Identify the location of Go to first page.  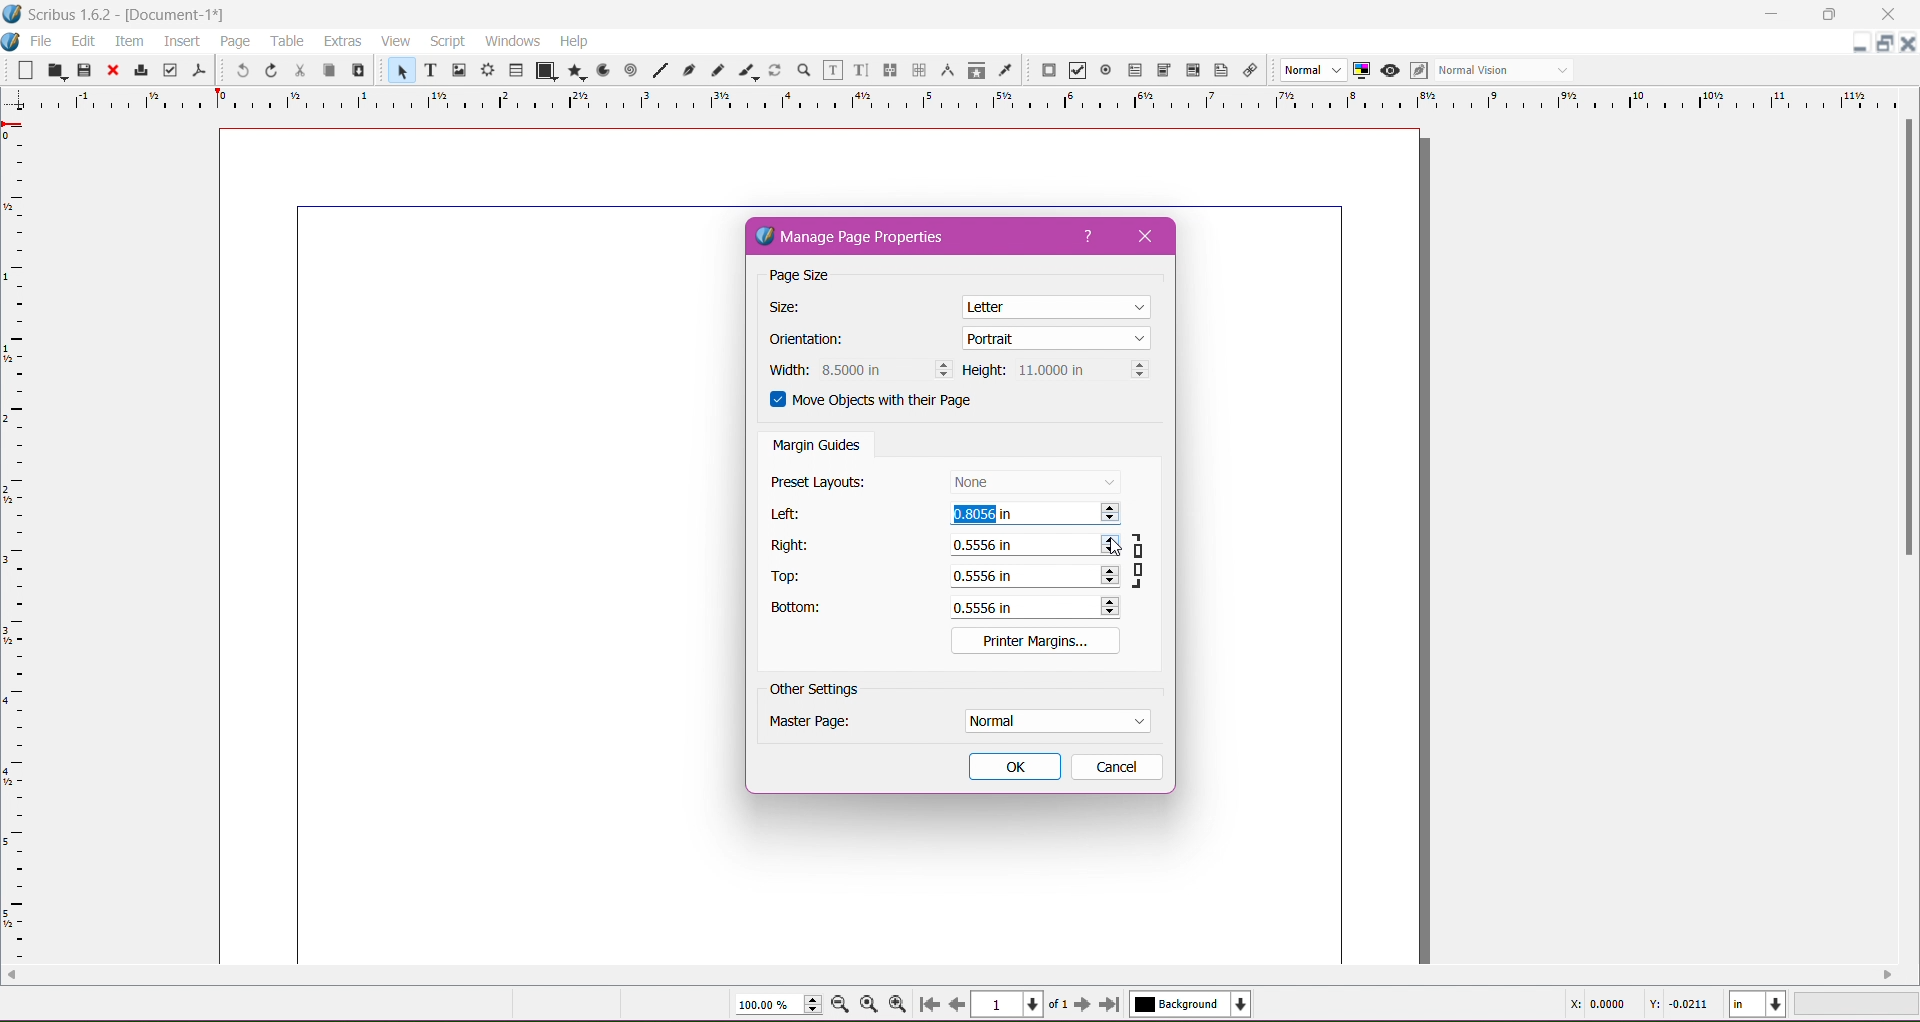
(927, 1005).